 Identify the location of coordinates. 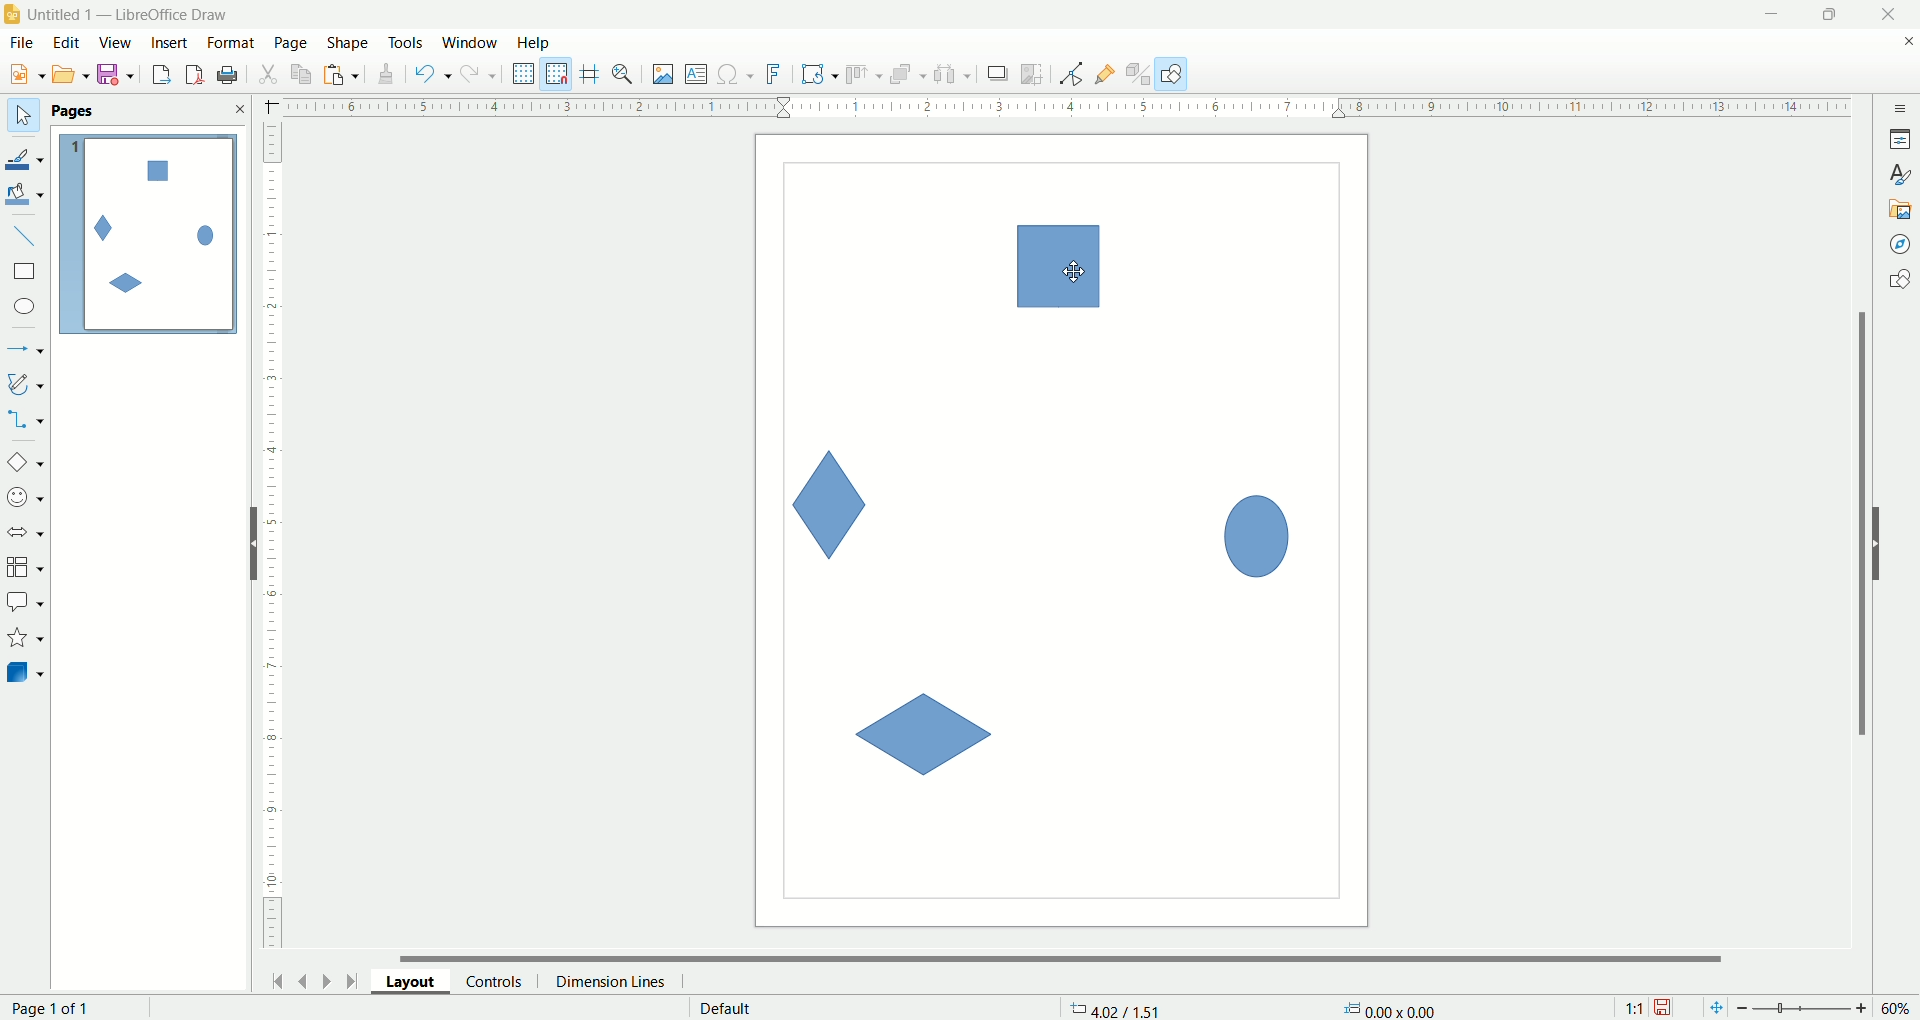
(1118, 1008).